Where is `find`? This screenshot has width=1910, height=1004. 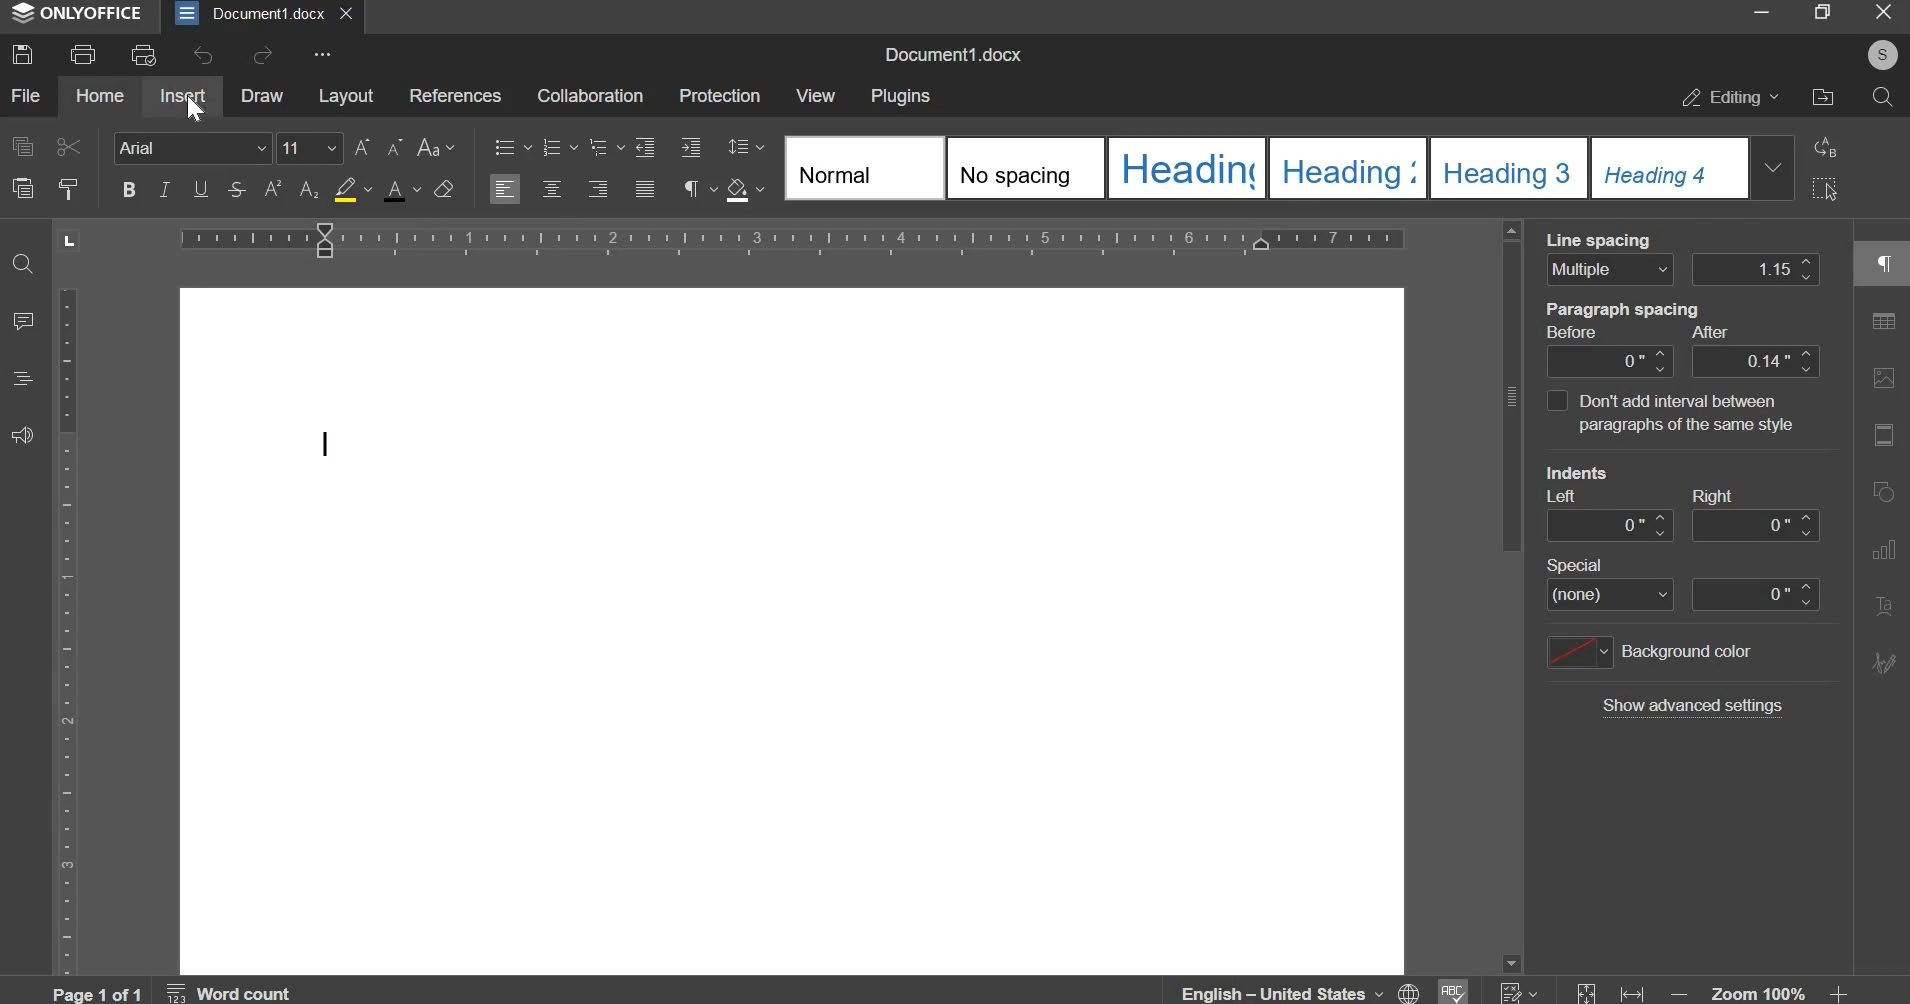 find is located at coordinates (22, 263).